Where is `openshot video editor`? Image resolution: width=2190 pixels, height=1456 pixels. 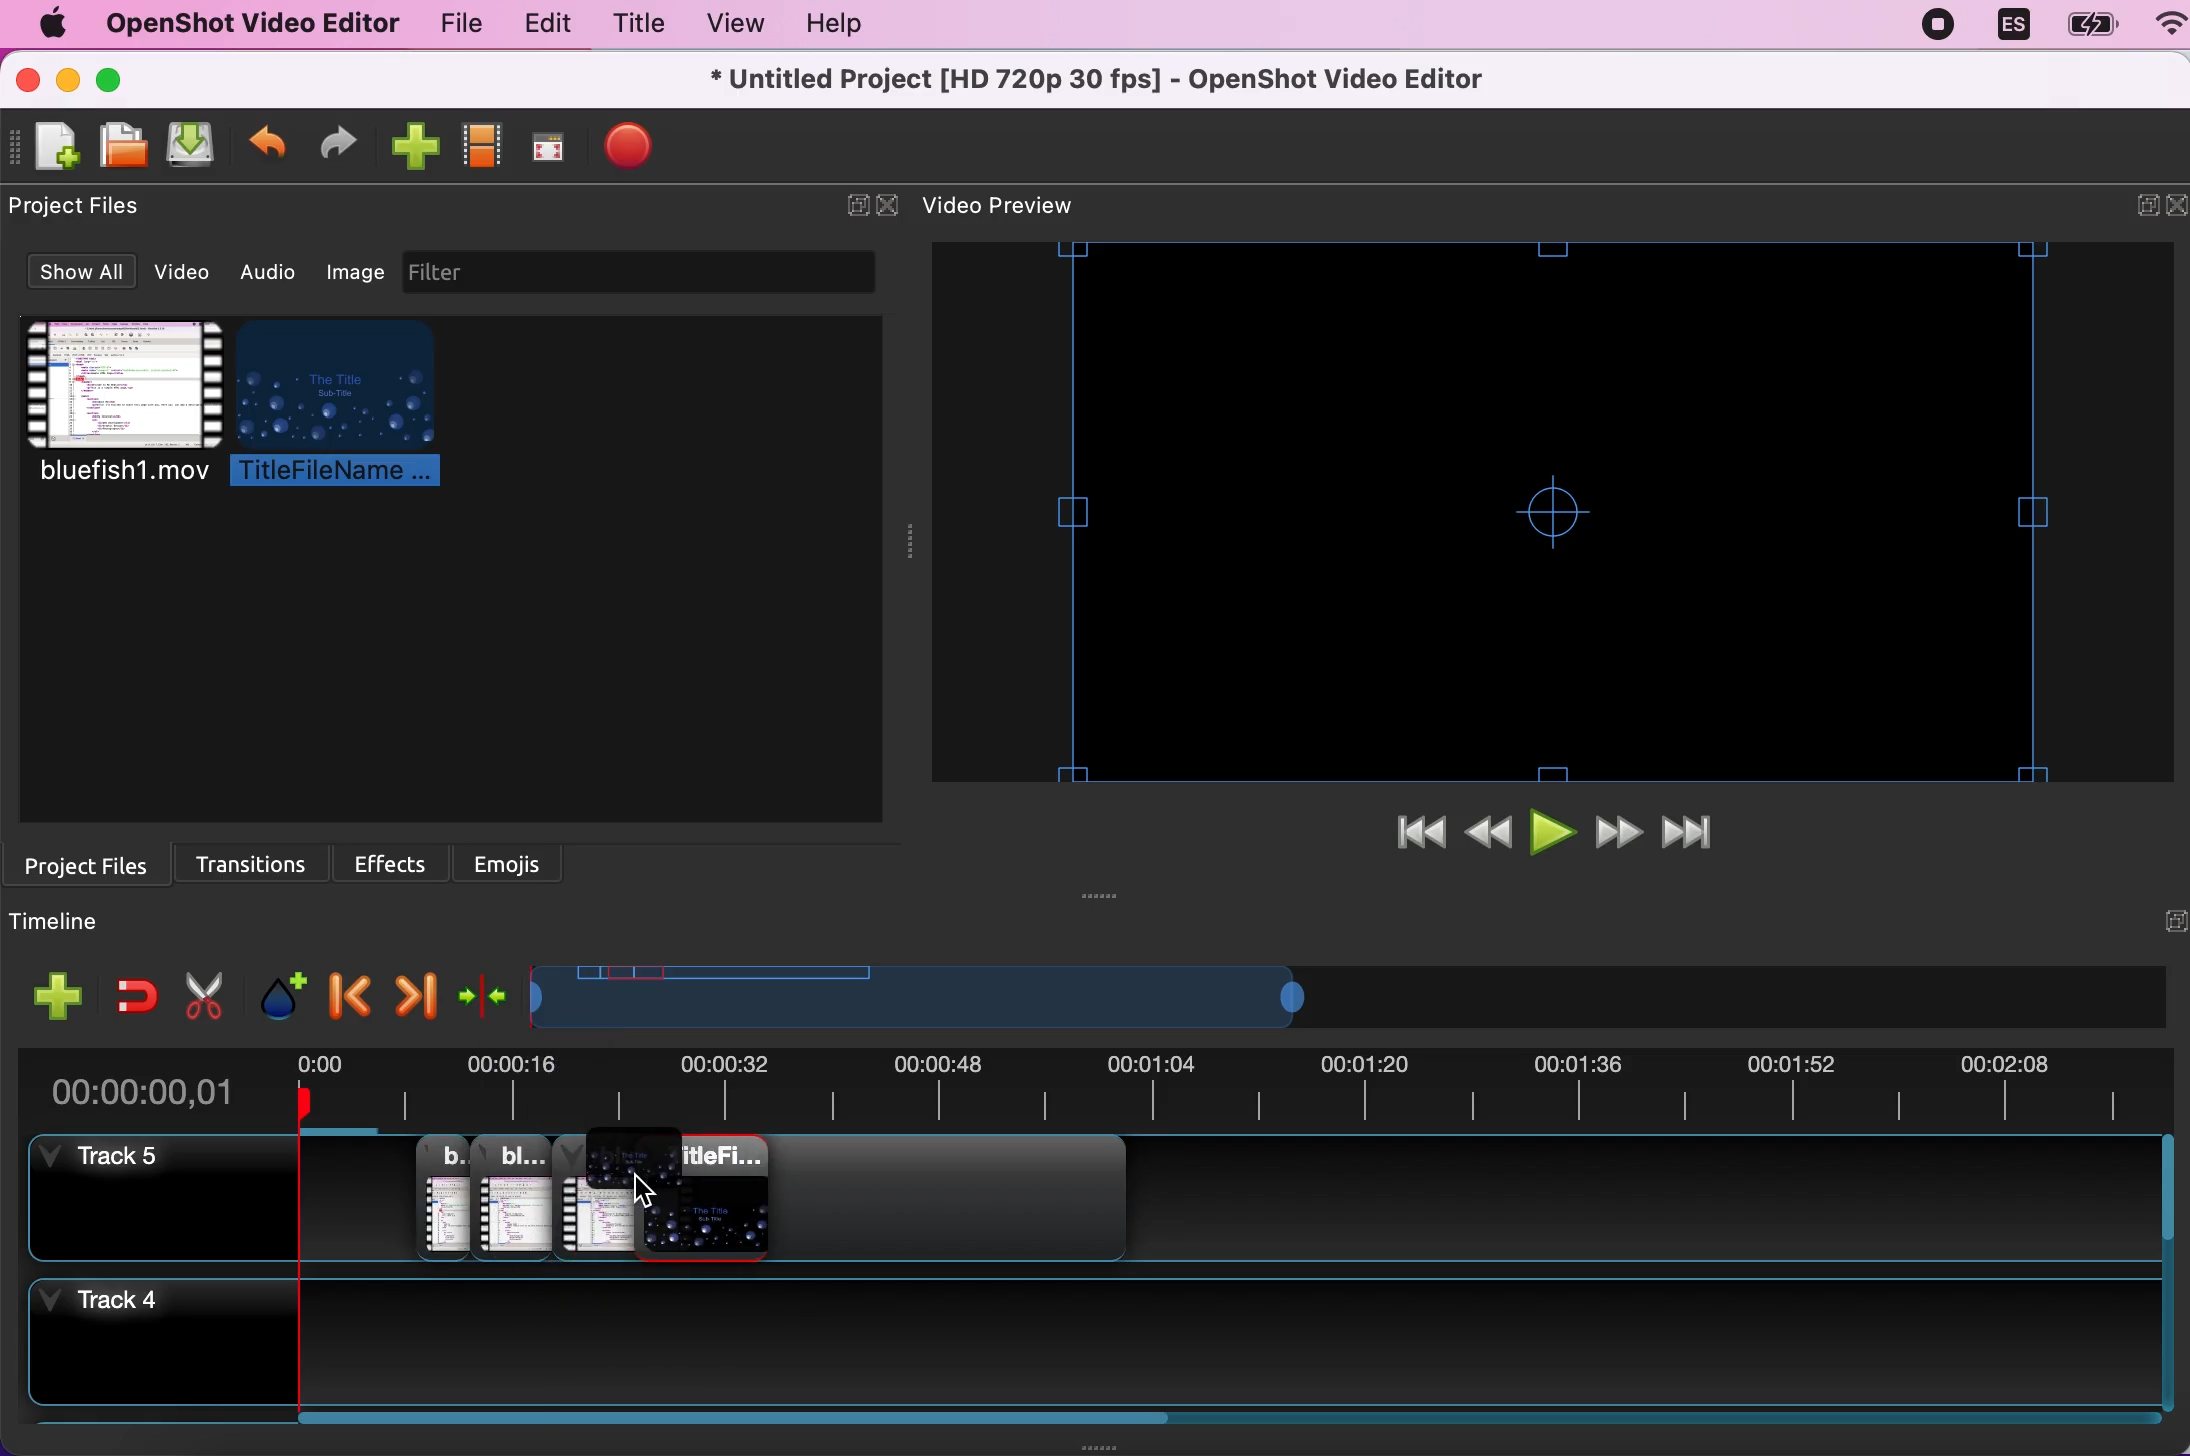 openshot video editor is located at coordinates (242, 23).